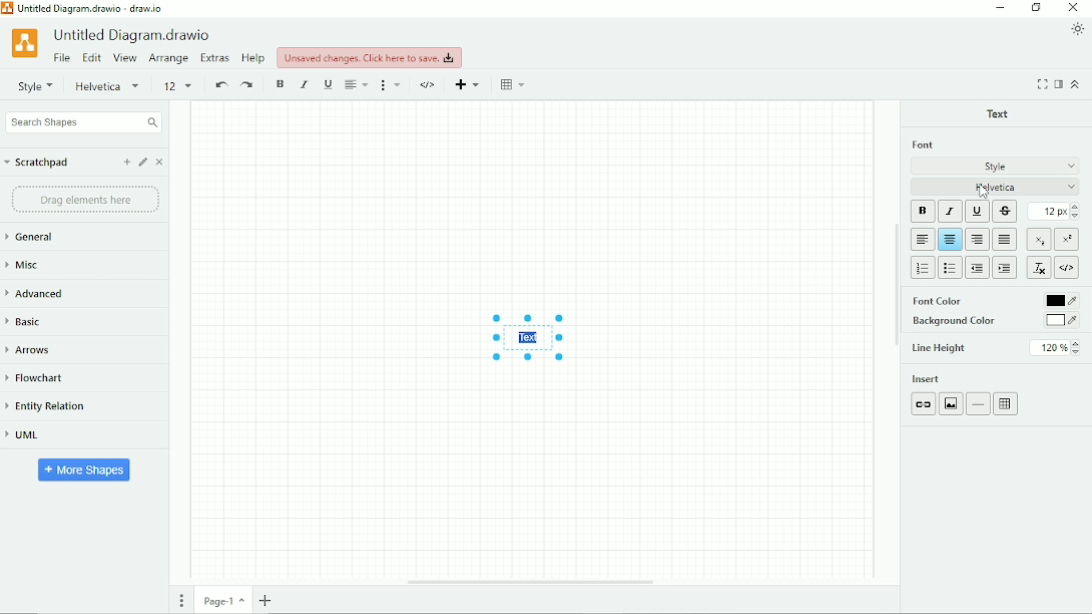  What do you see at coordinates (428, 85) in the screenshot?
I see `HTML` at bounding box center [428, 85].